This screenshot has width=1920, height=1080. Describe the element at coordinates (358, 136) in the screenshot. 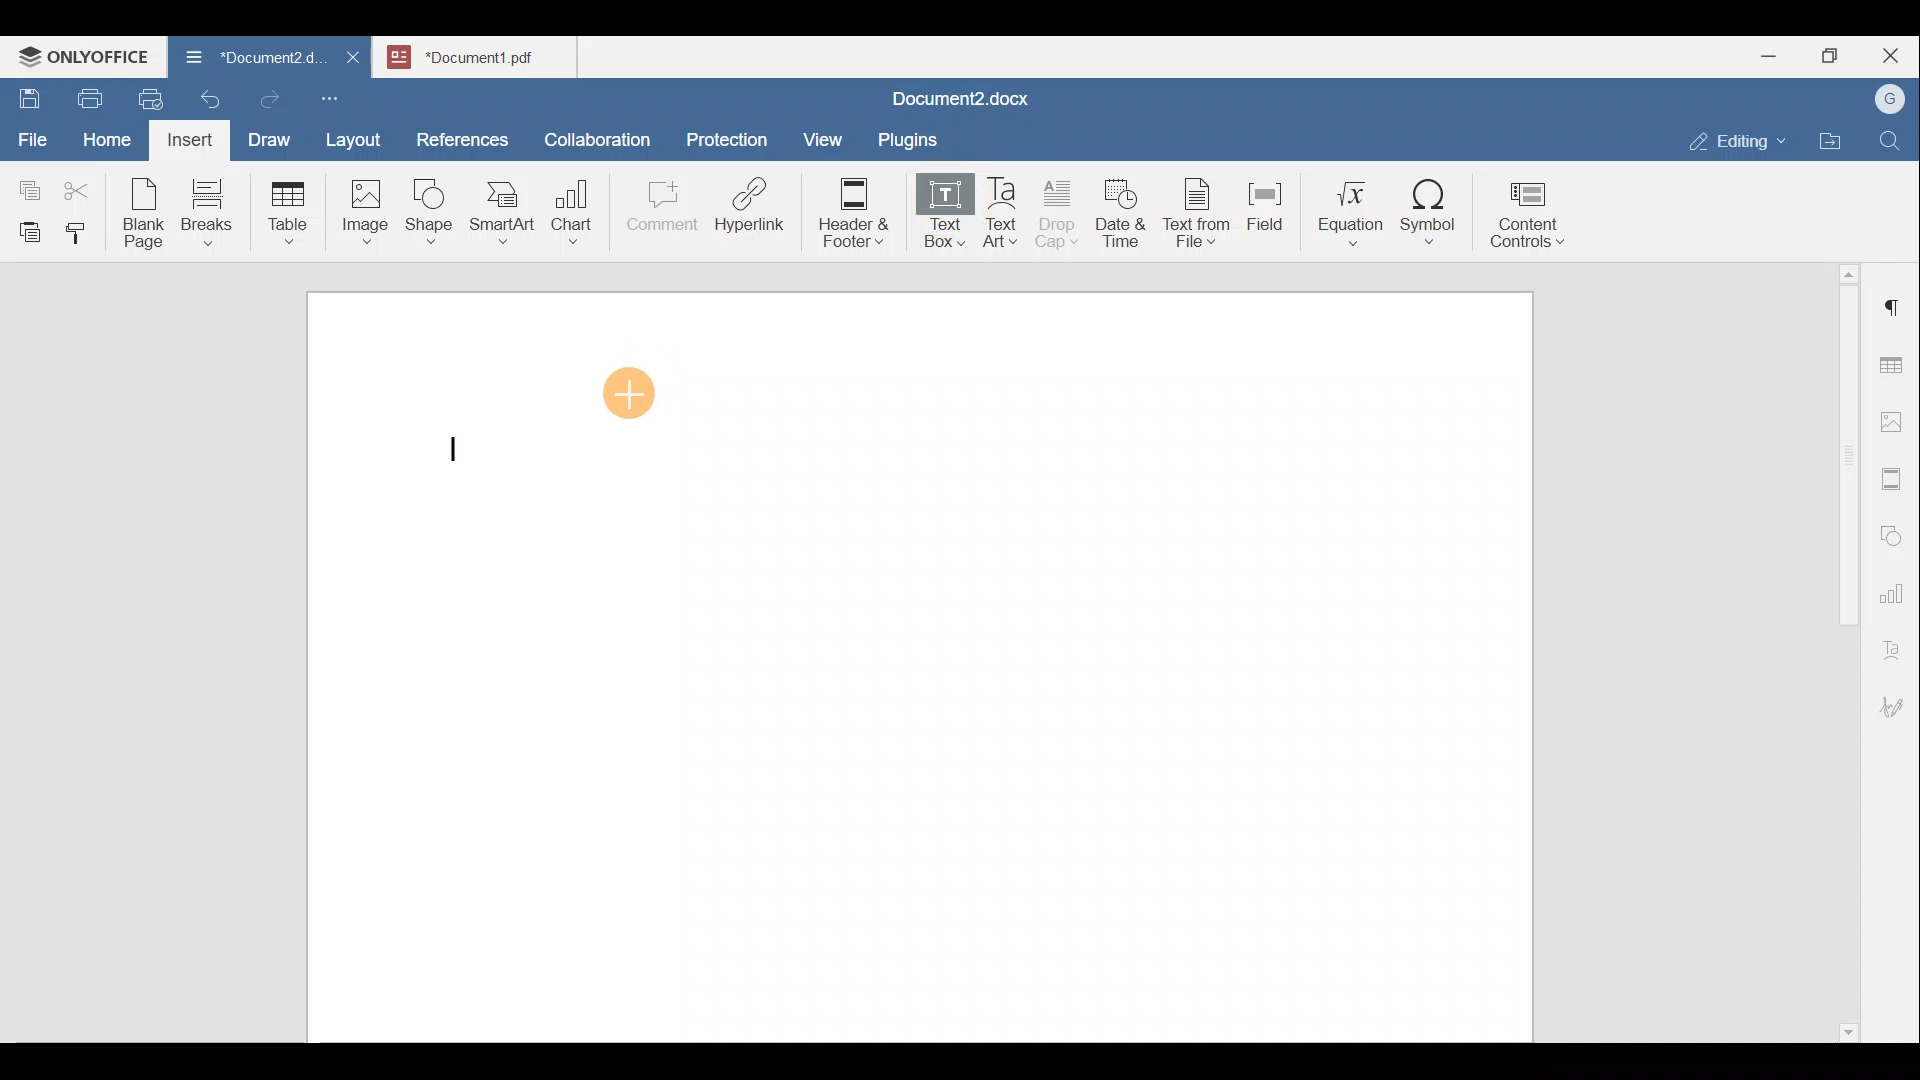

I see `Layout` at that location.